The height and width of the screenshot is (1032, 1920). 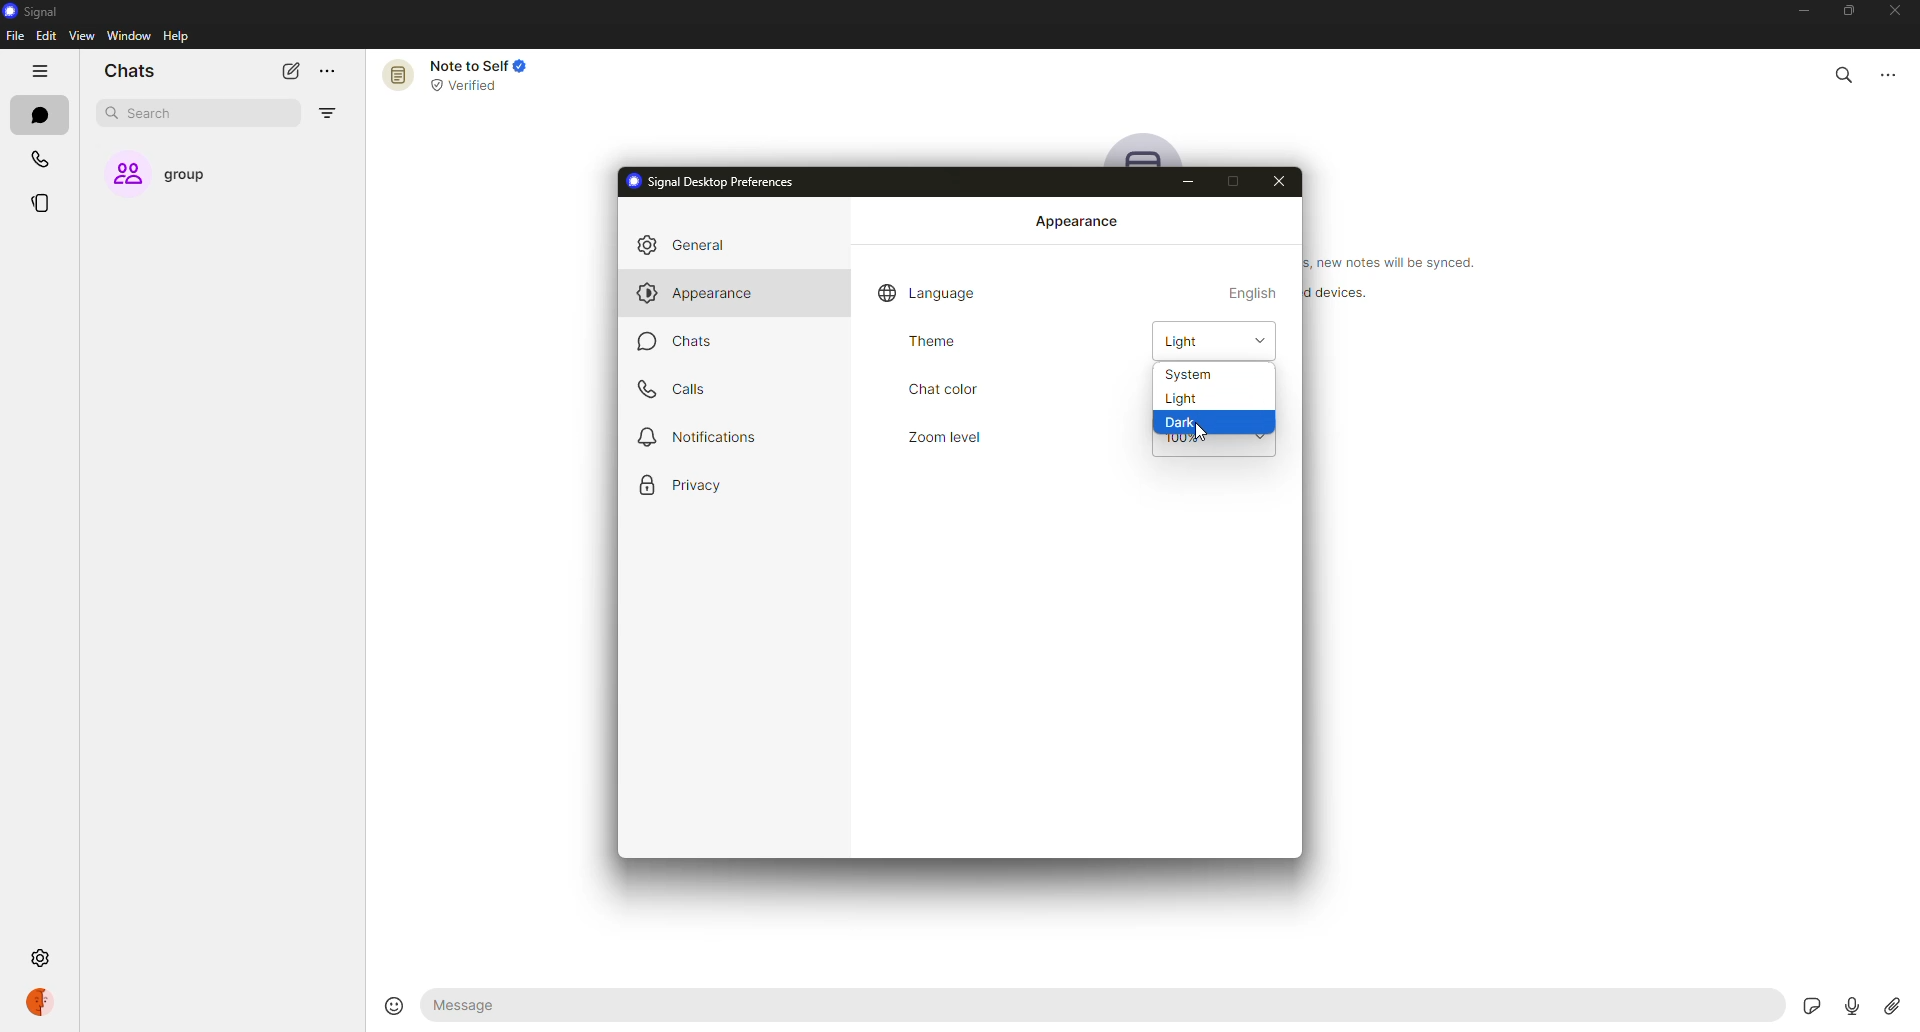 What do you see at coordinates (1146, 150) in the screenshot?
I see `profile pic` at bounding box center [1146, 150].